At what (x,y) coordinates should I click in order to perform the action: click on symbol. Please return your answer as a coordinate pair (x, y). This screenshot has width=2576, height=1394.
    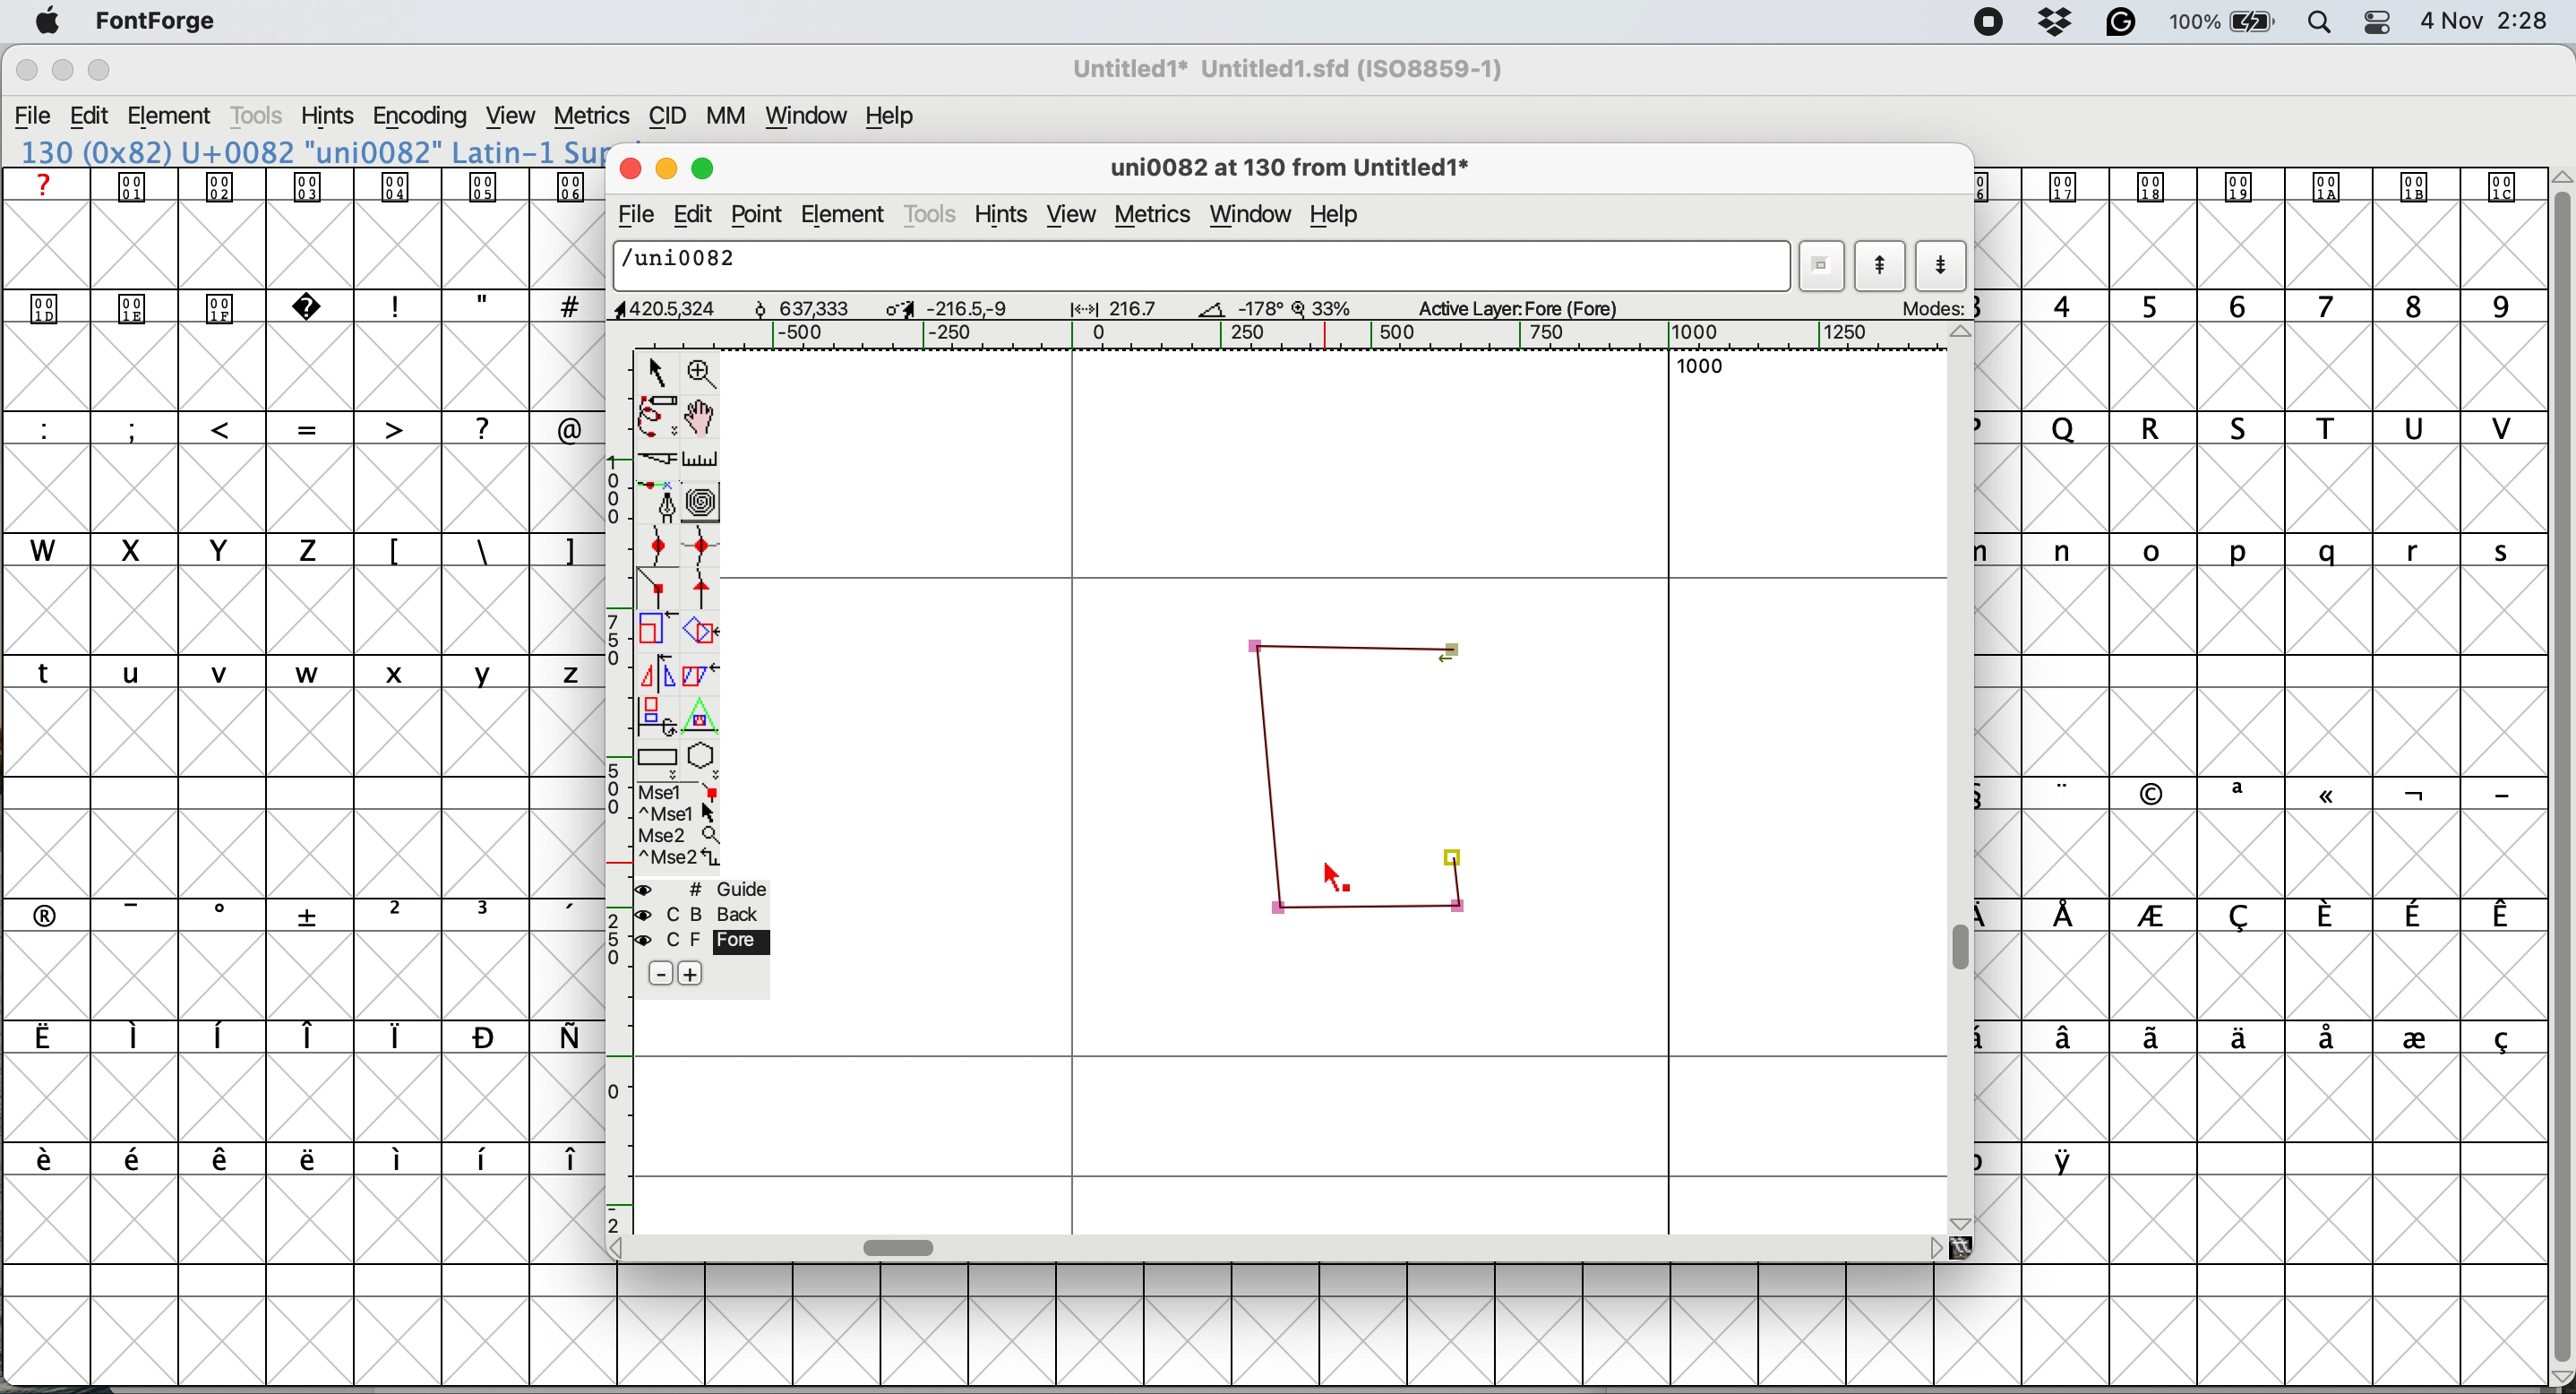
    Looking at the image, I should click on (2070, 1159).